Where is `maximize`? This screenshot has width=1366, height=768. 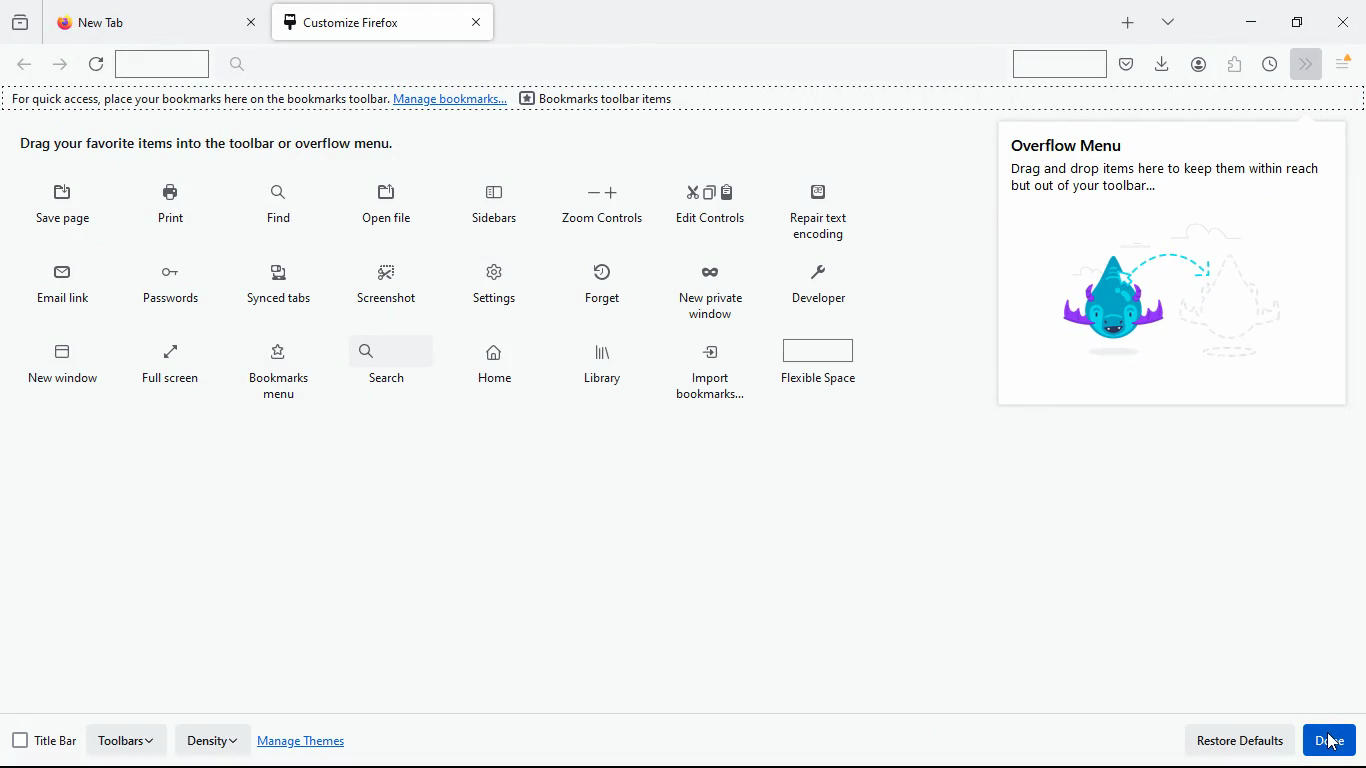
maximize is located at coordinates (1294, 21).